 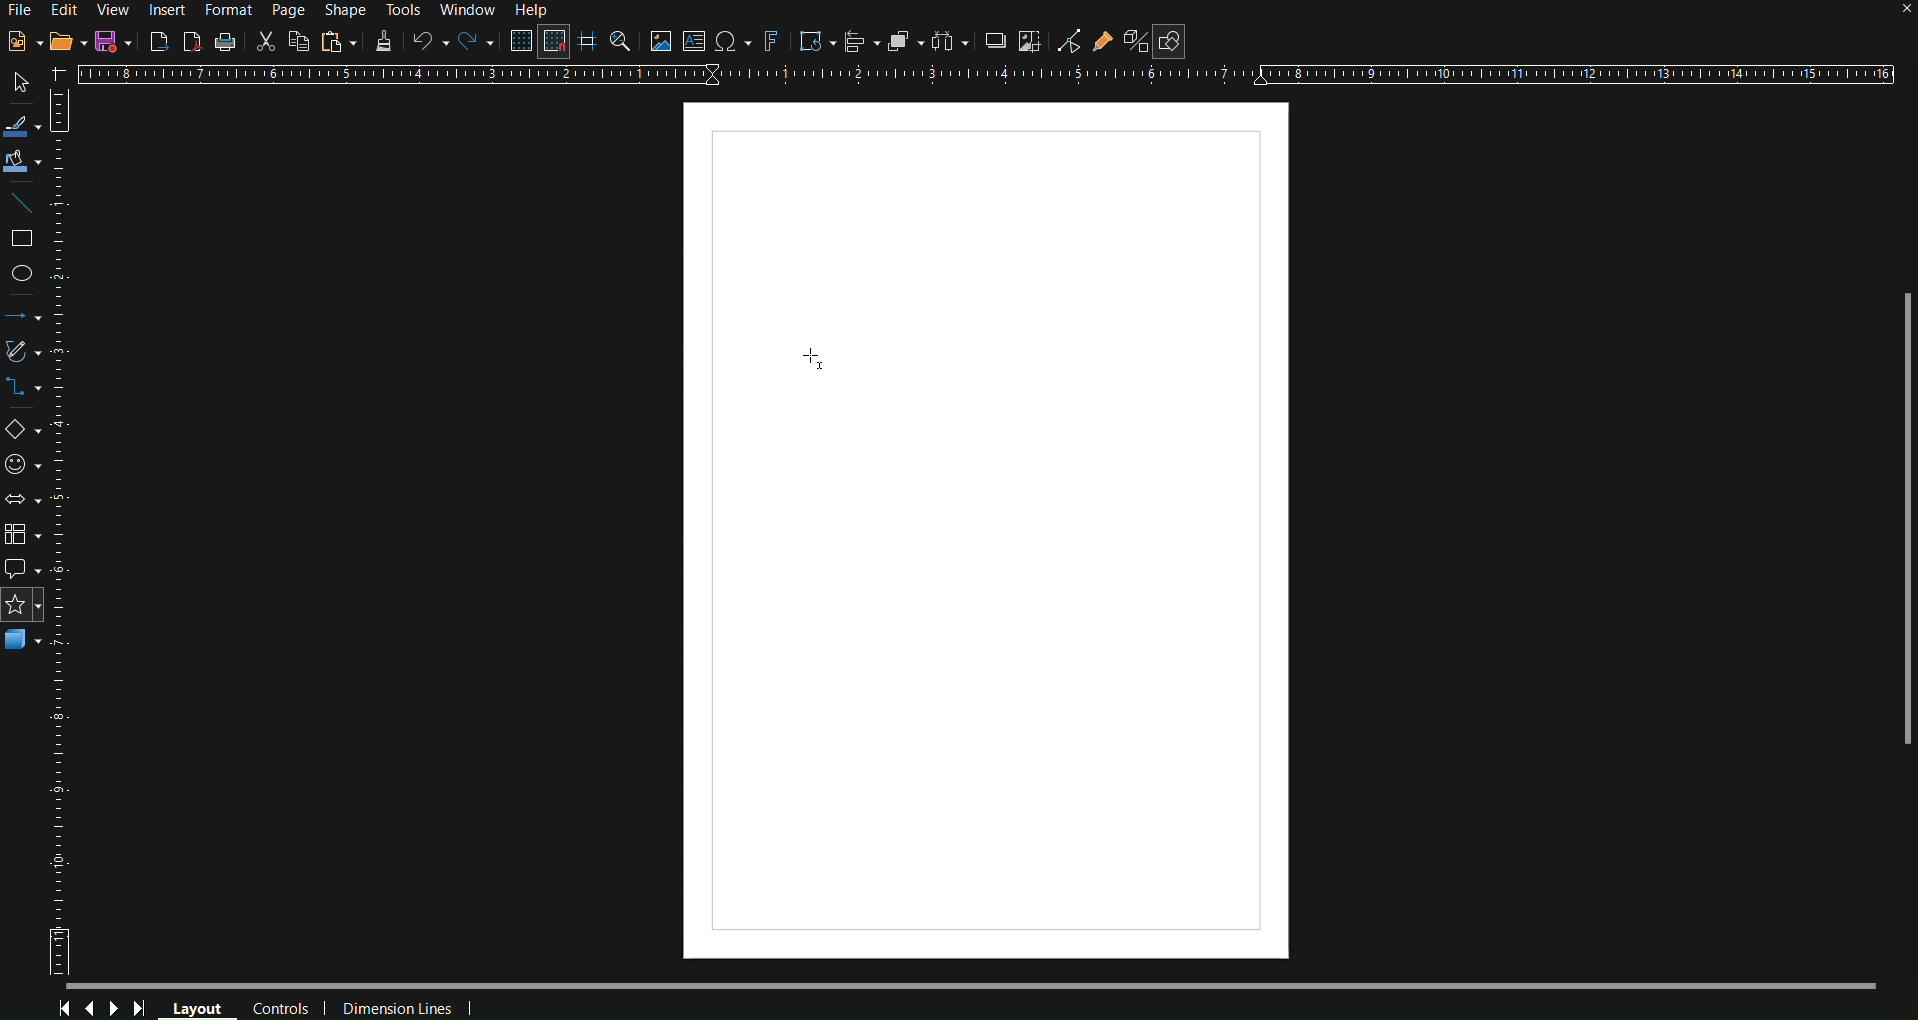 What do you see at coordinates (992, 44) in the screenshot?
I see `Shadow` at bounding box center [992, 44].